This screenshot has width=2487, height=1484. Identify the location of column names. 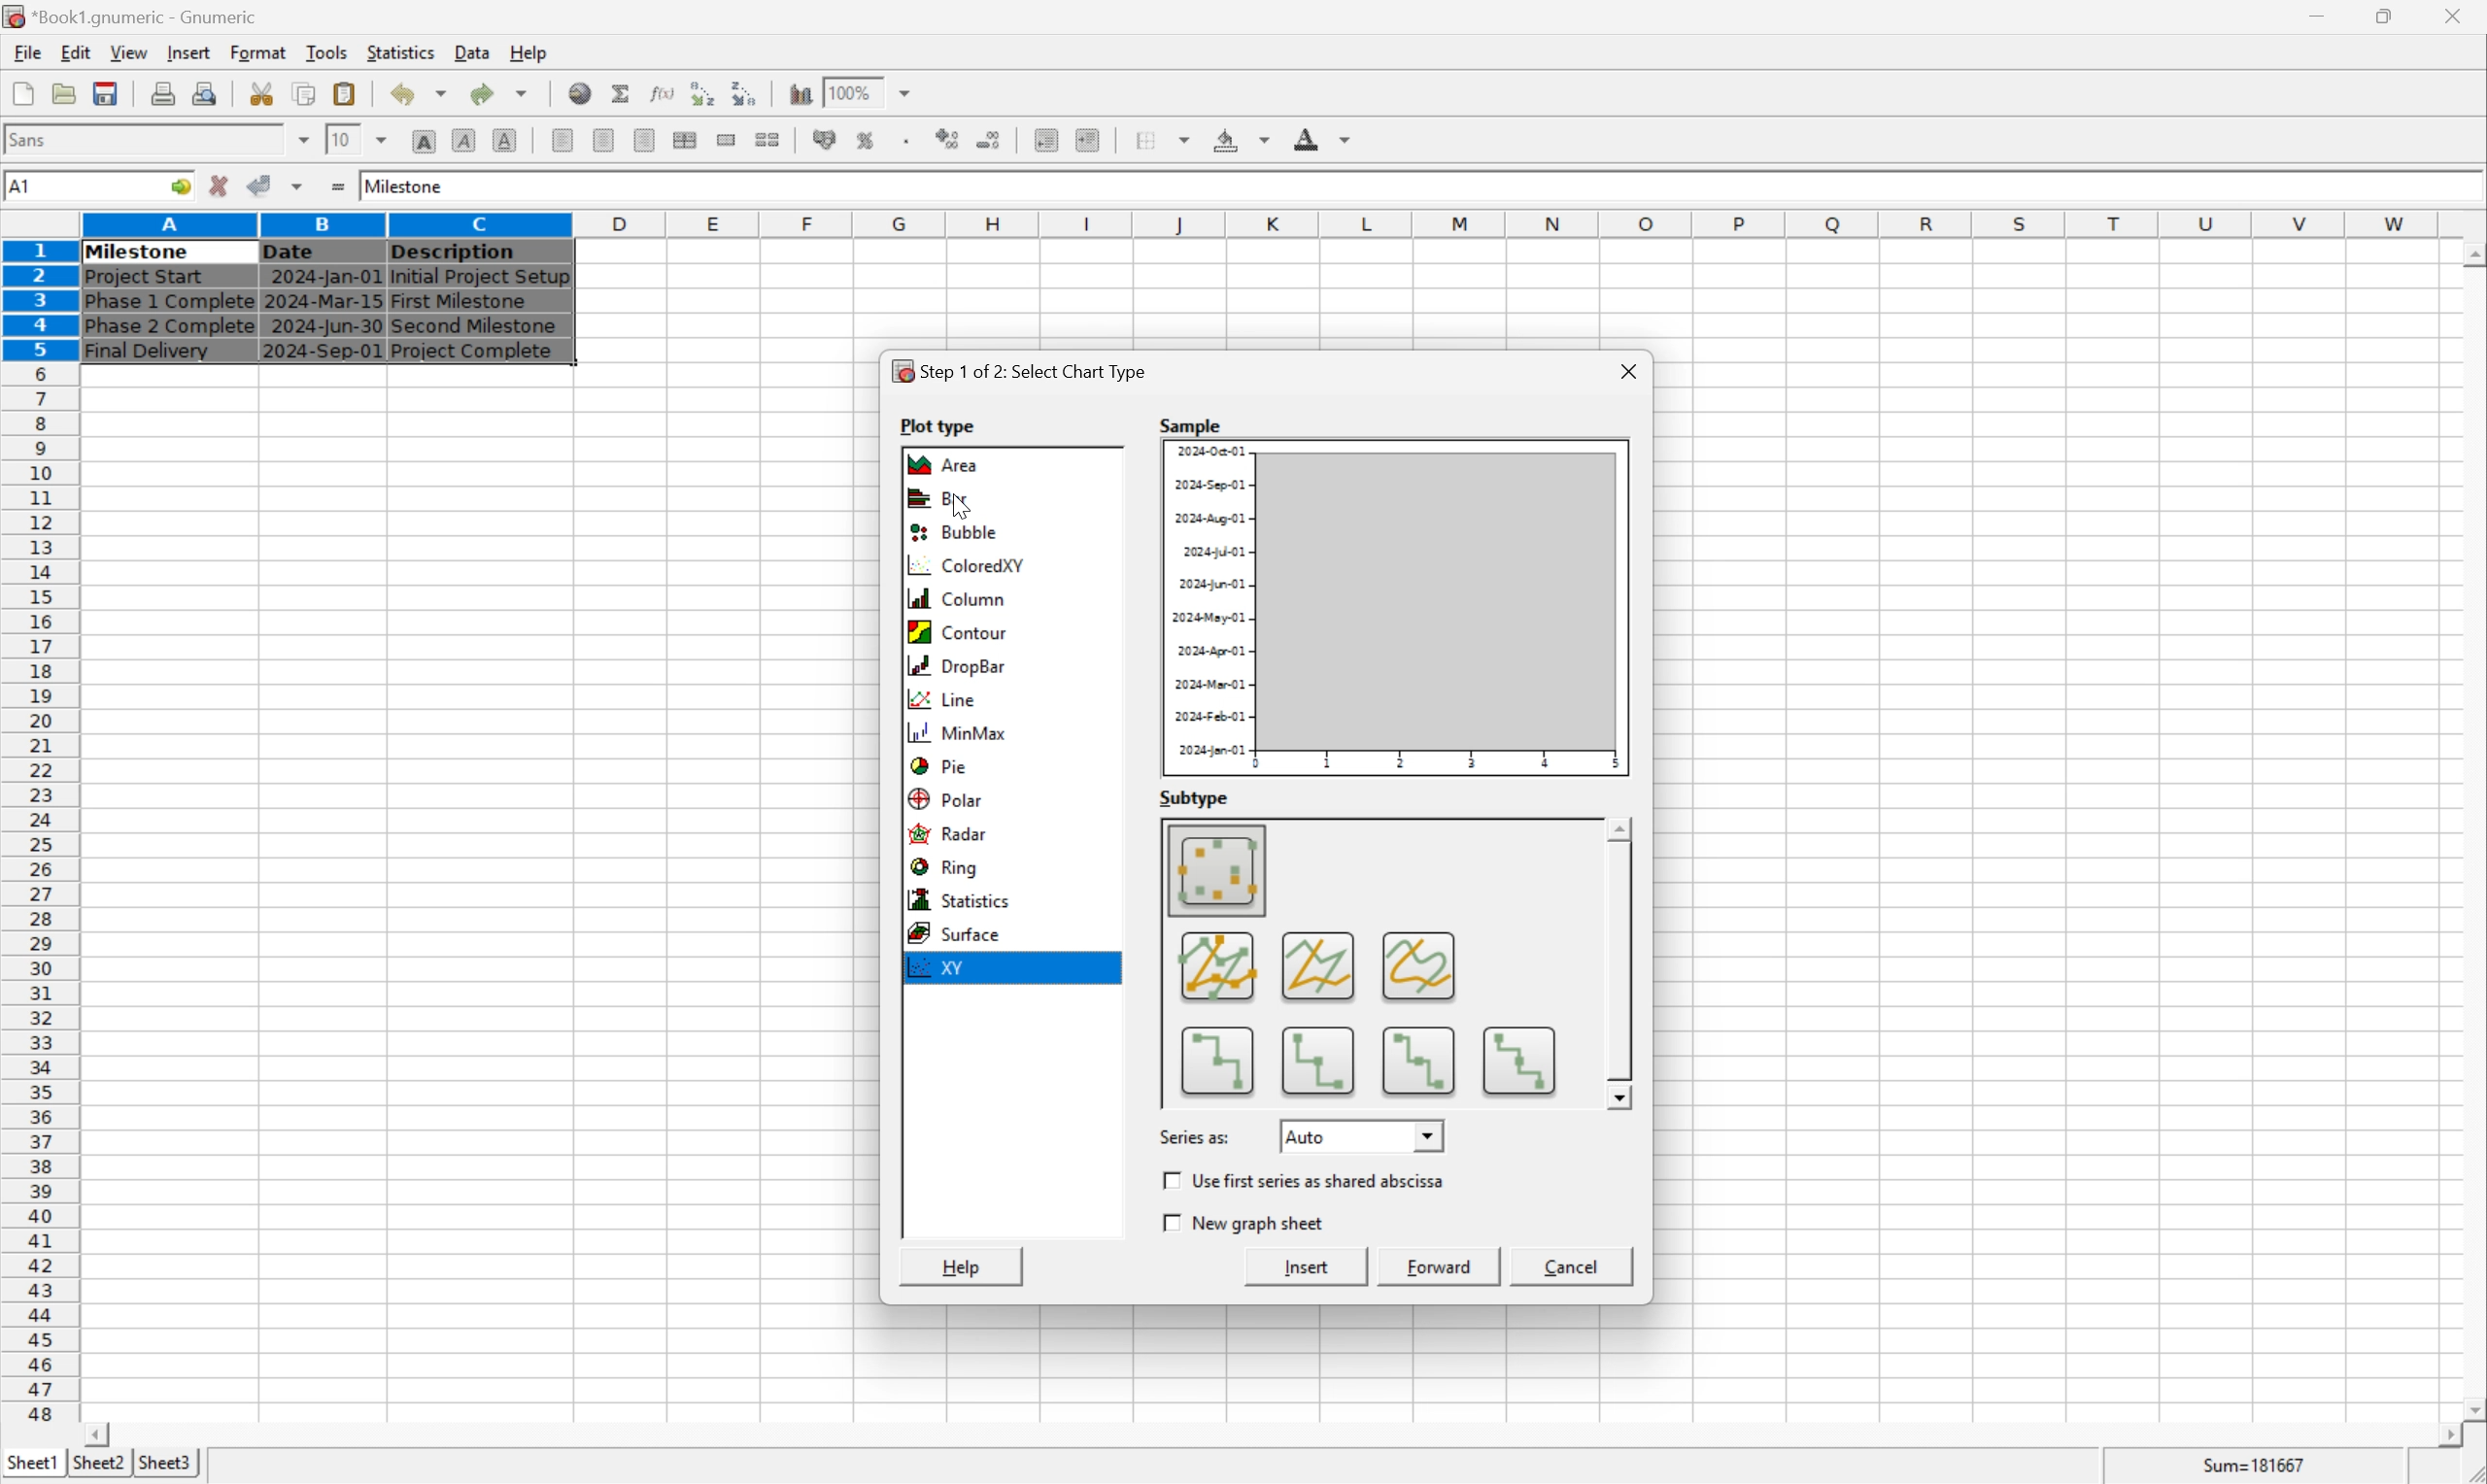
(1264, 223).